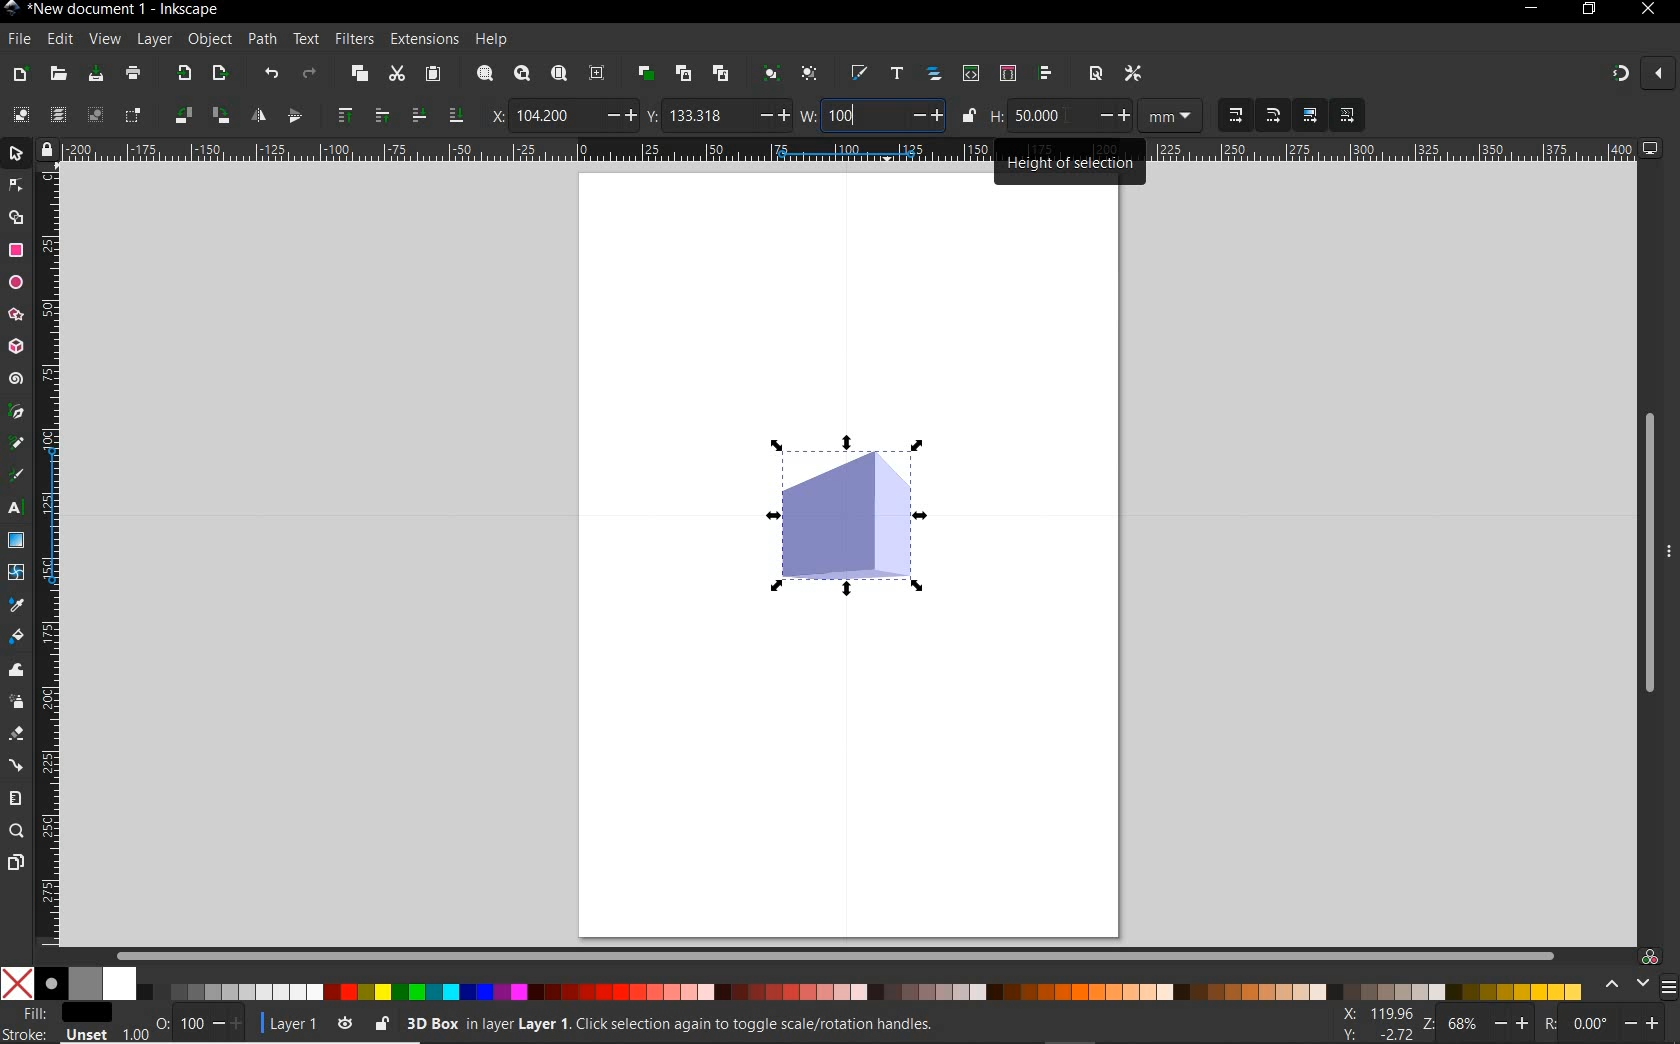  What do you see at coordinates (1173, 117) in the screenshot?
I see `measurement` at bounding box center [1173, 117].